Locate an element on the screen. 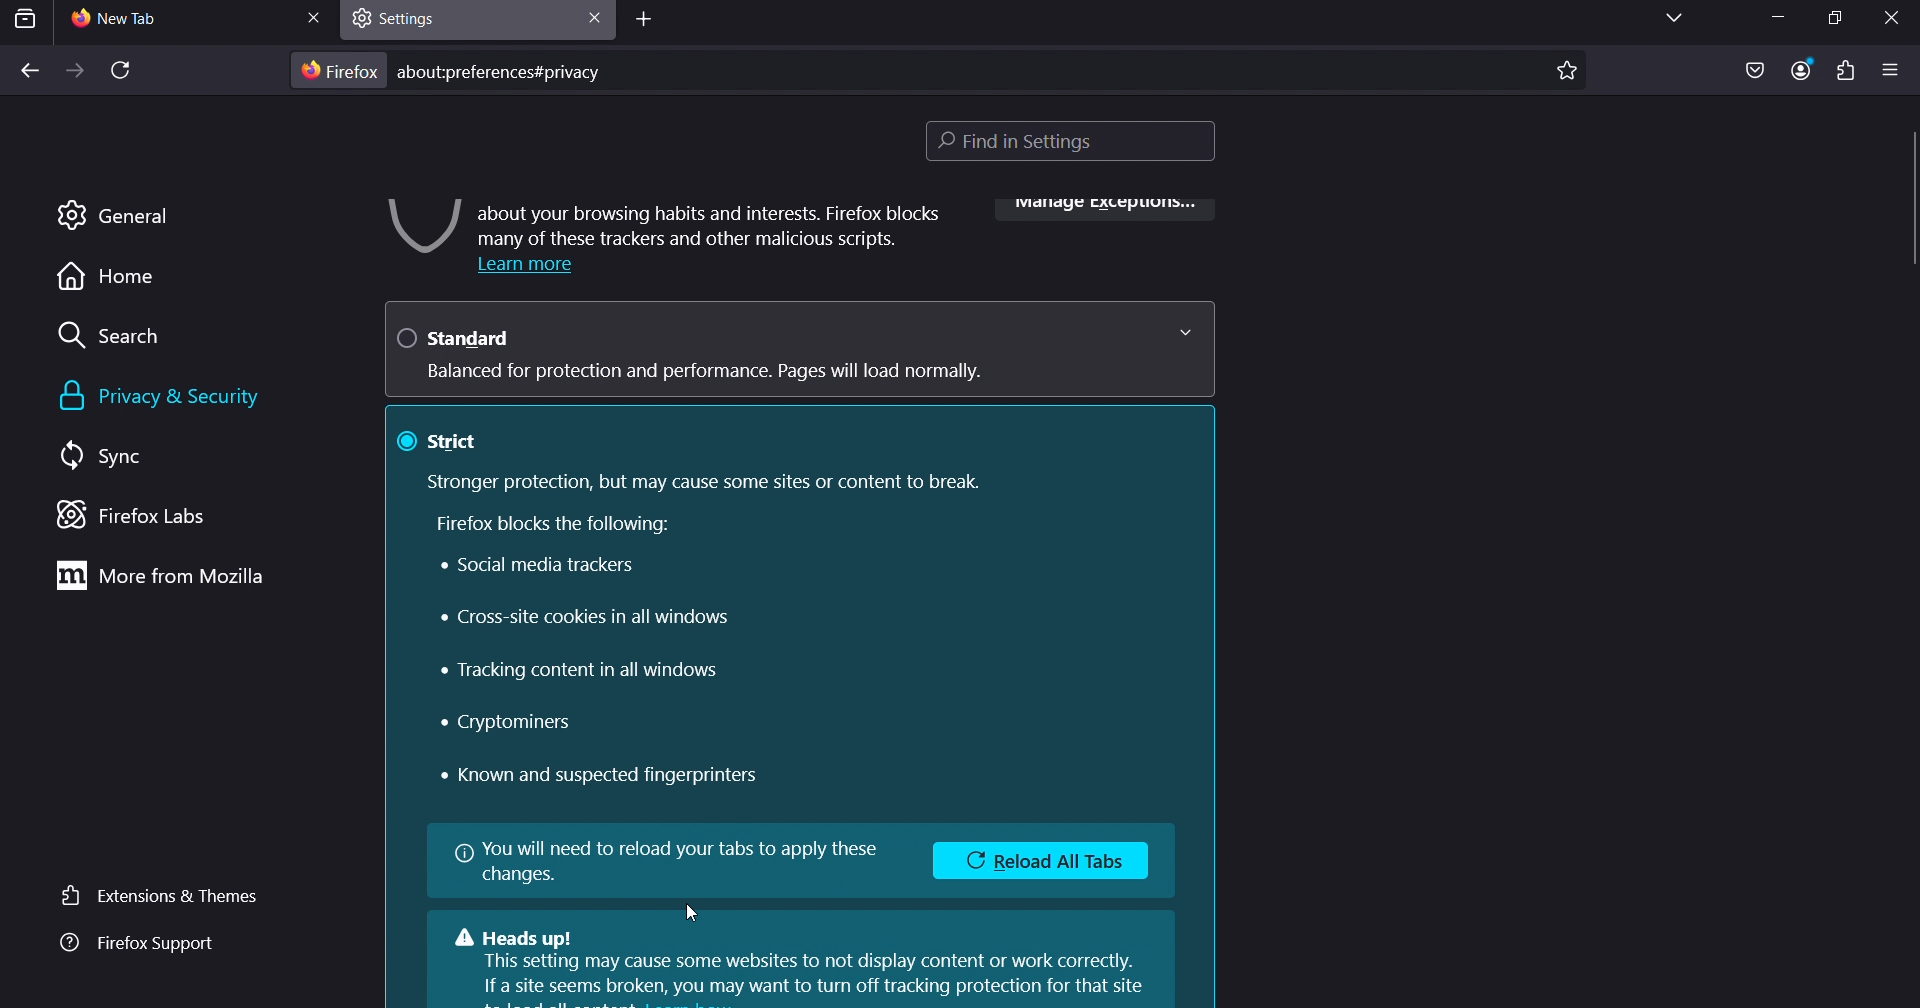  current tab is located at coordinates (140, 20).